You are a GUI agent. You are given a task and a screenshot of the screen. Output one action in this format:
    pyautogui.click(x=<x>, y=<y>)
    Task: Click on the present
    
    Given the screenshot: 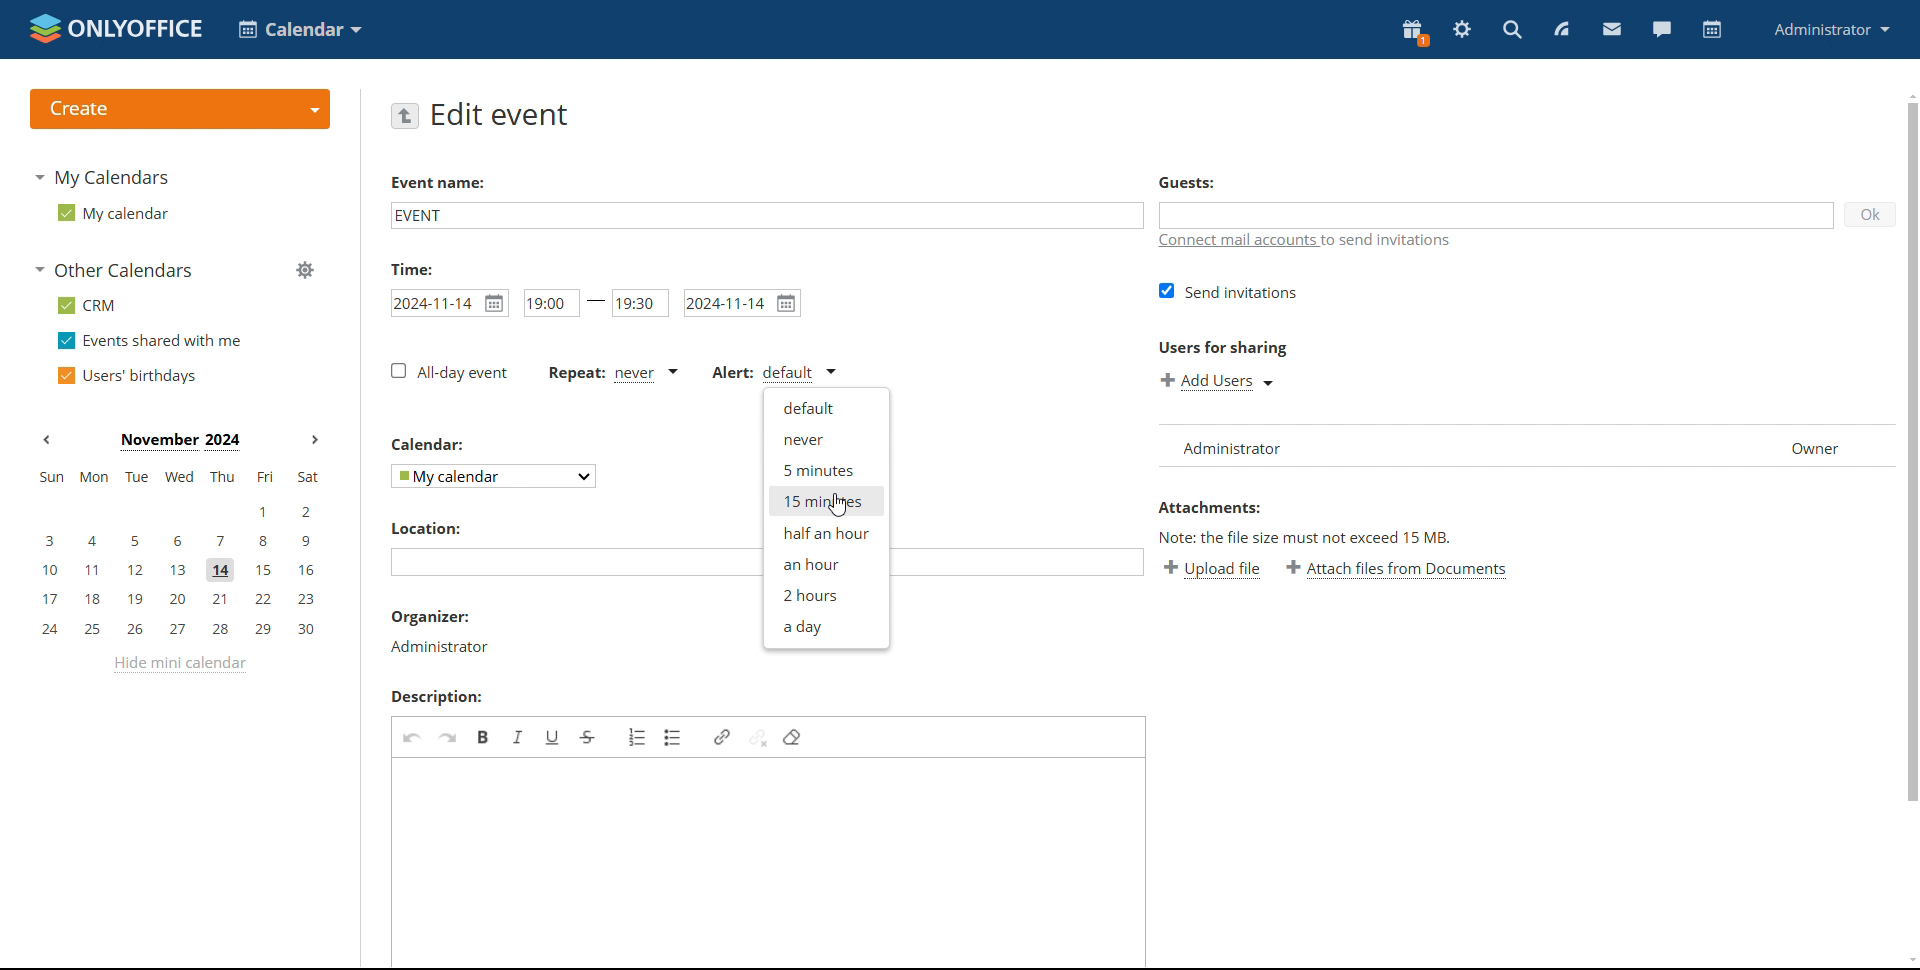 What is the action you would take?
    pyautogui.click(x=1412, y=33)
    